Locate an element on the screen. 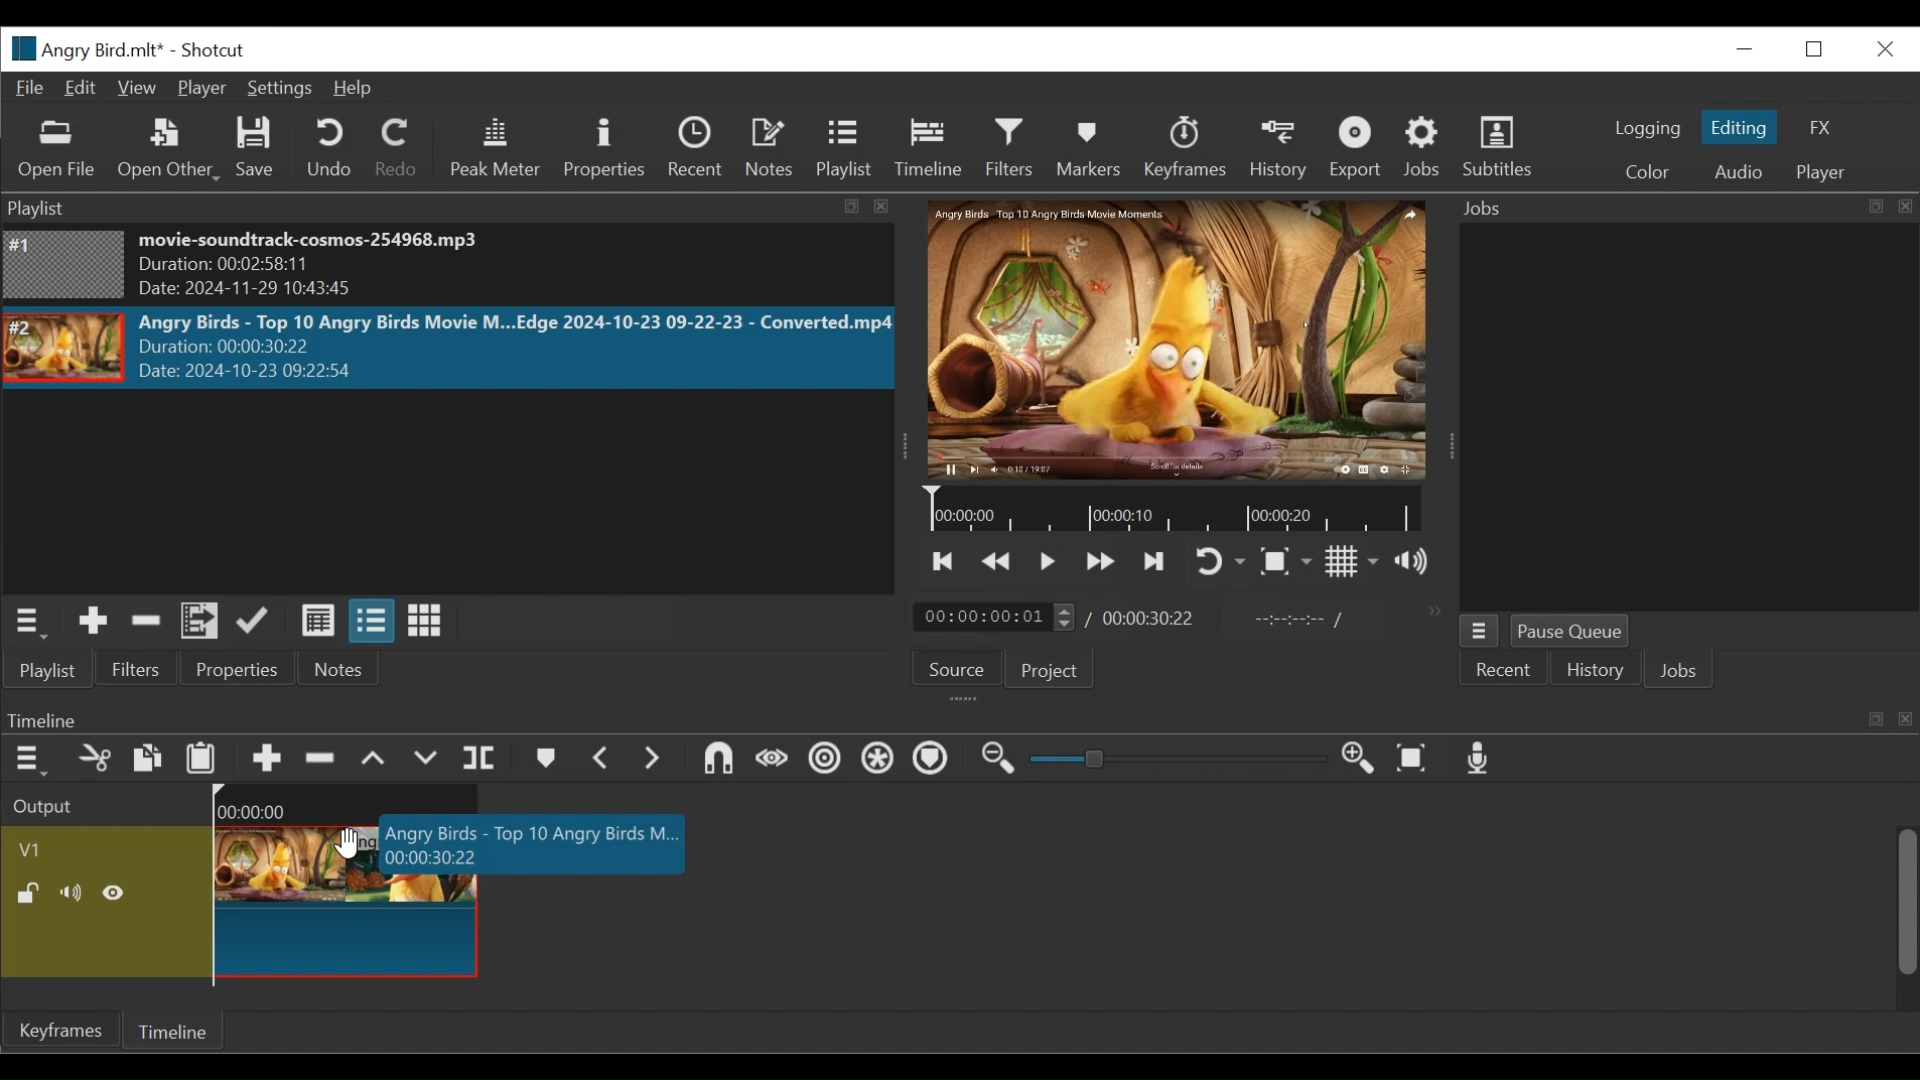 The height and width of the screenshot is (1080, 1920). File Name is located at coordinates (86, 48).